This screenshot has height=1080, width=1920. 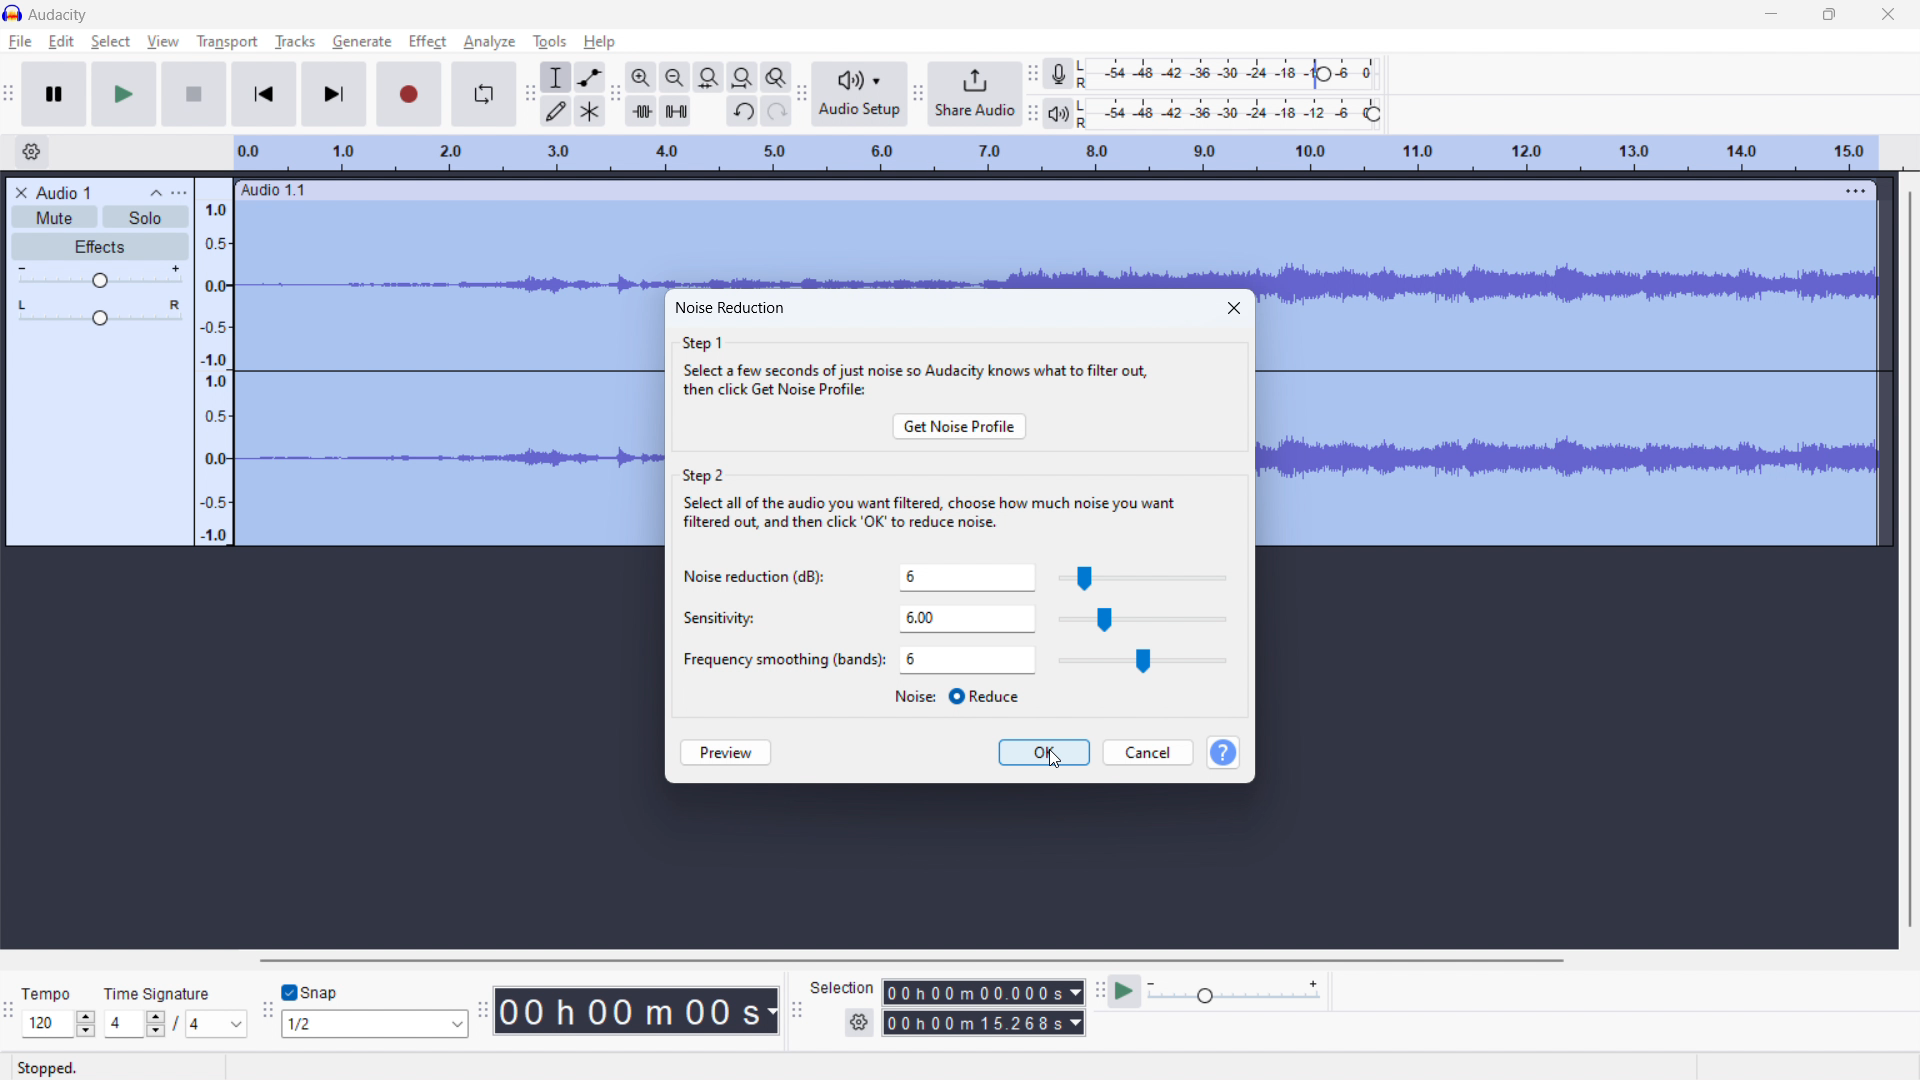 I want to click on zoom out, so click(x=674, y=77).